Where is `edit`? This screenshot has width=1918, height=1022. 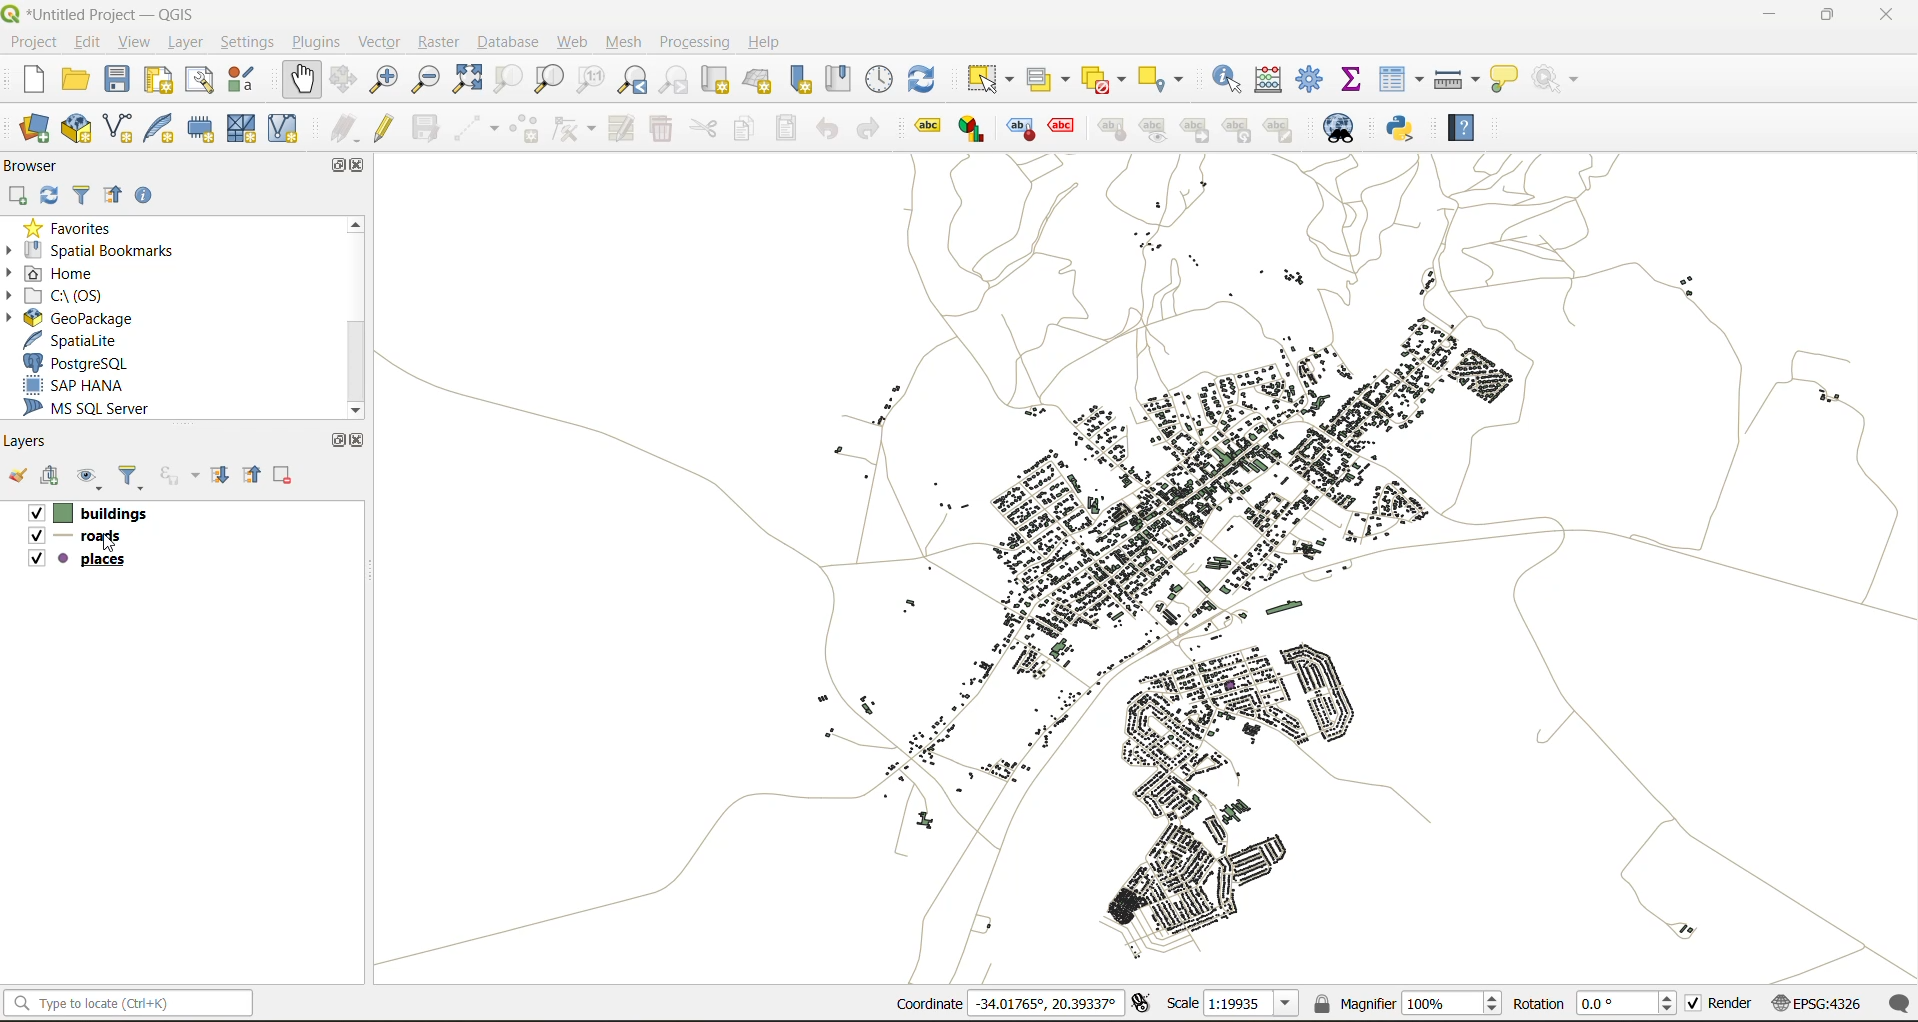
edit is located at coordinates (86, 41).